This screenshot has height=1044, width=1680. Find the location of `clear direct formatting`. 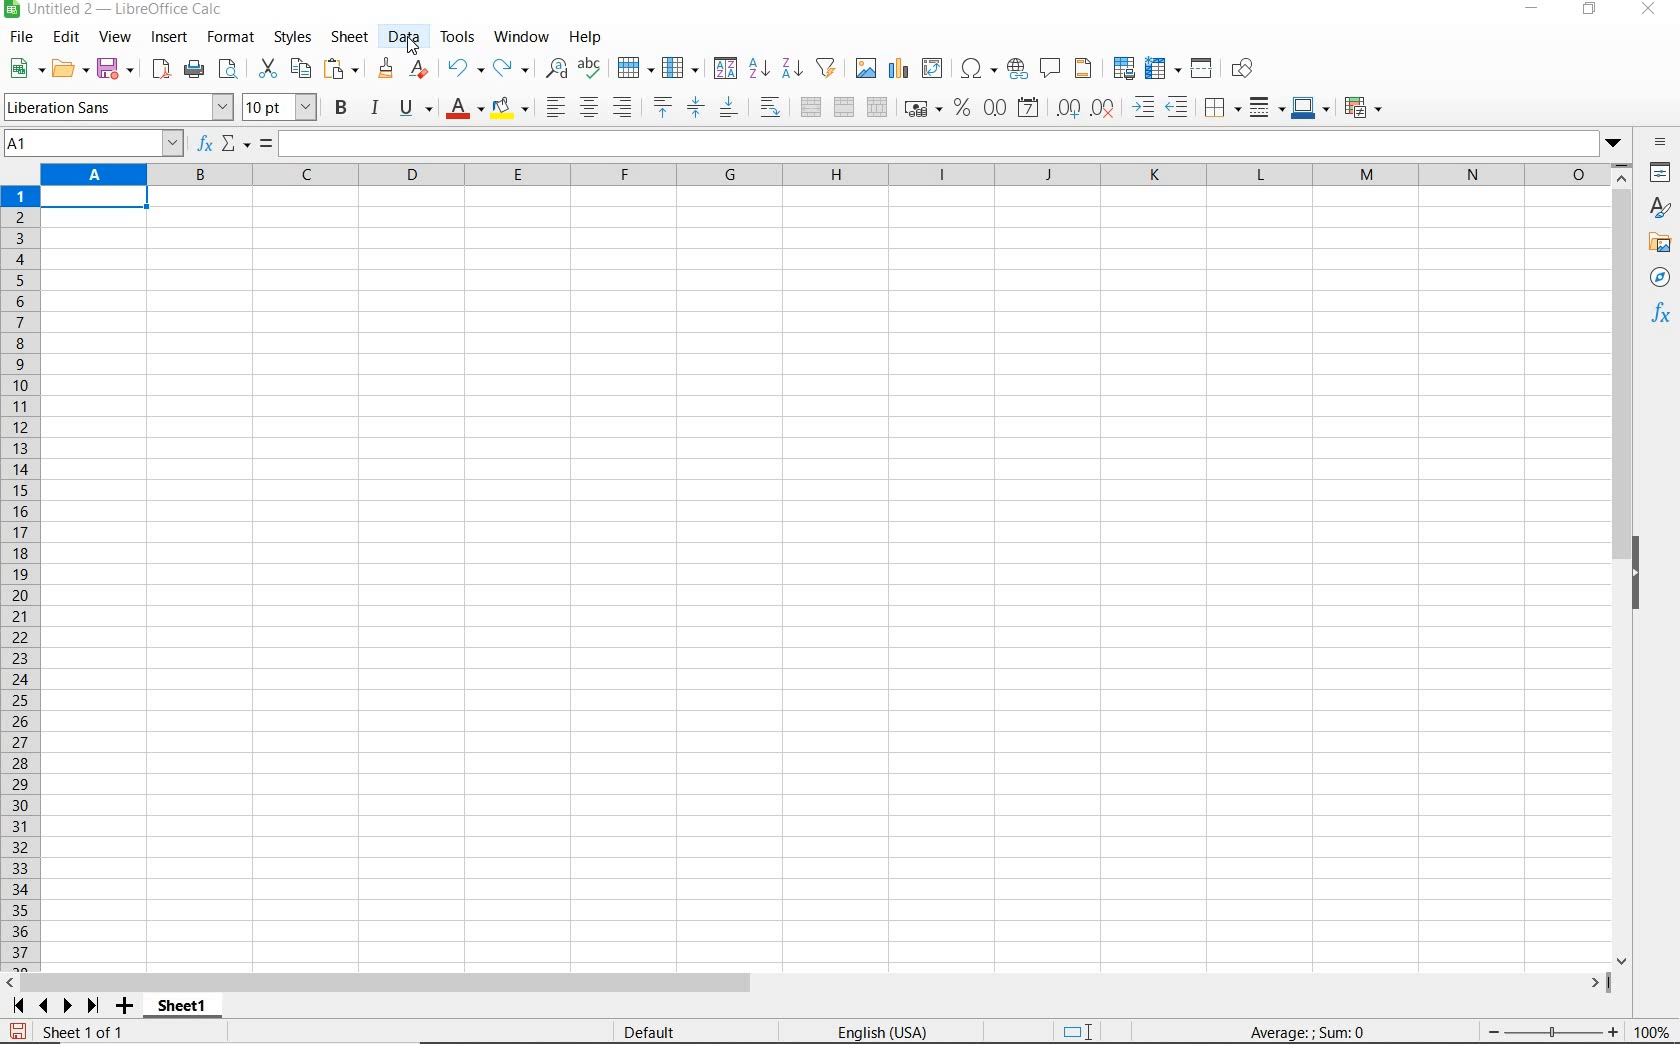

clear direct formatting is located at coordinates (421, 69).